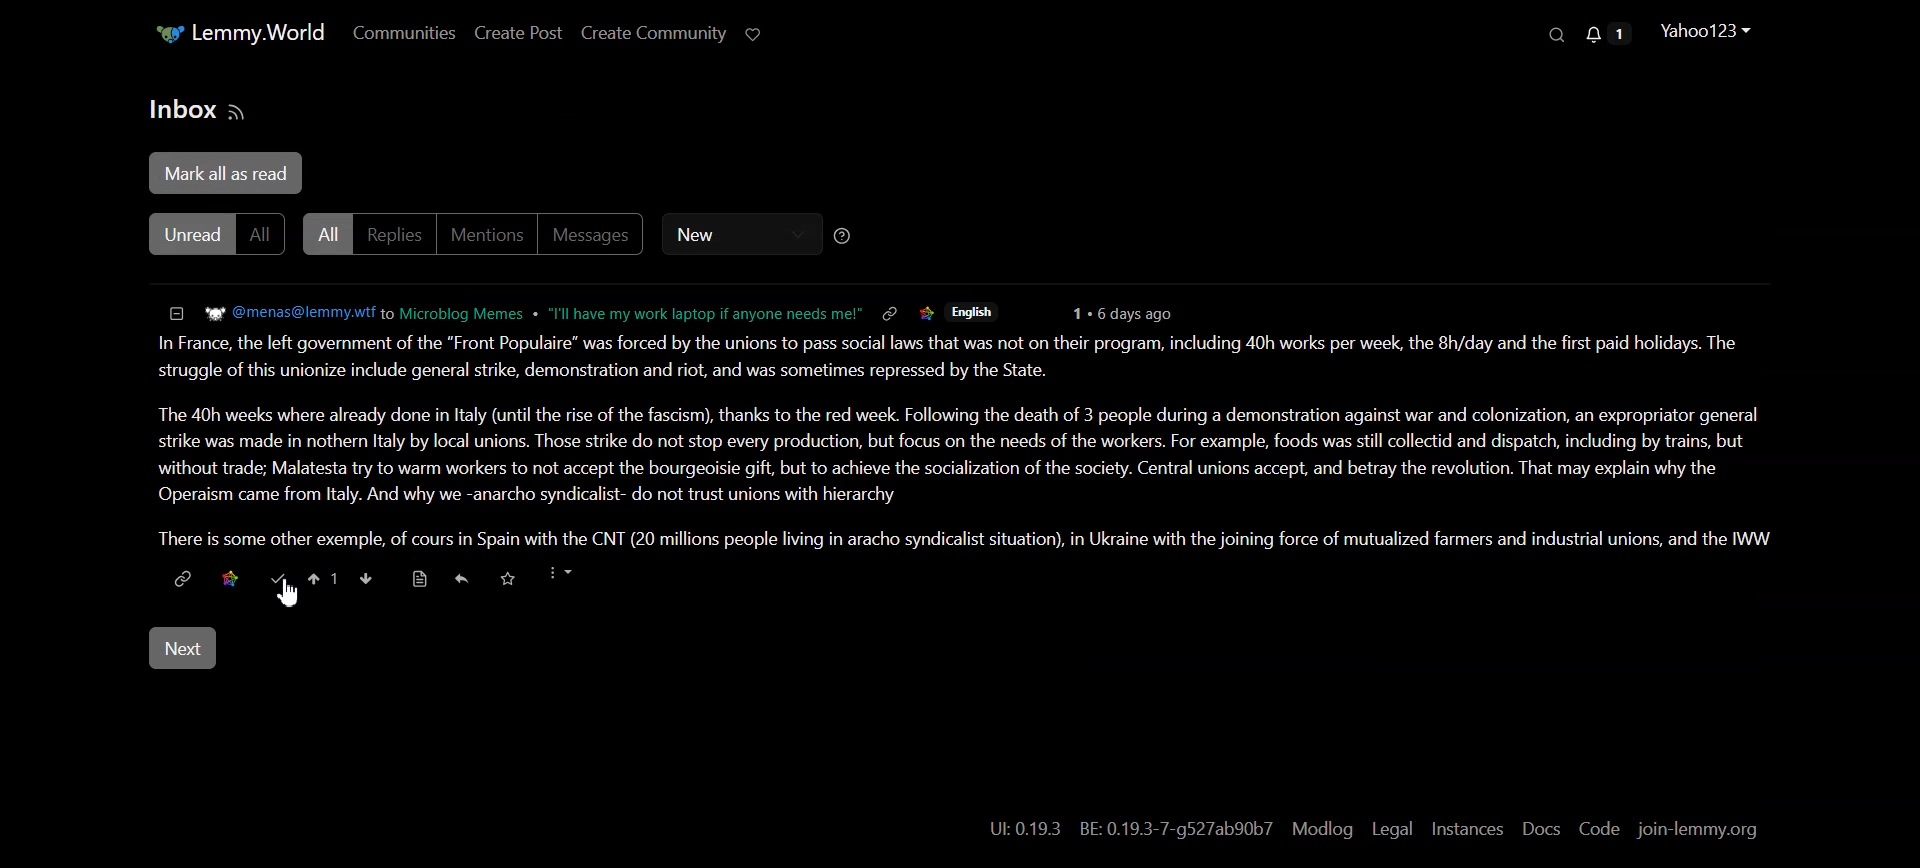  What do you see at coordinates (1599, 34) in the screenshot?
I see `Unread Message` at bounding box center [1599, 34].